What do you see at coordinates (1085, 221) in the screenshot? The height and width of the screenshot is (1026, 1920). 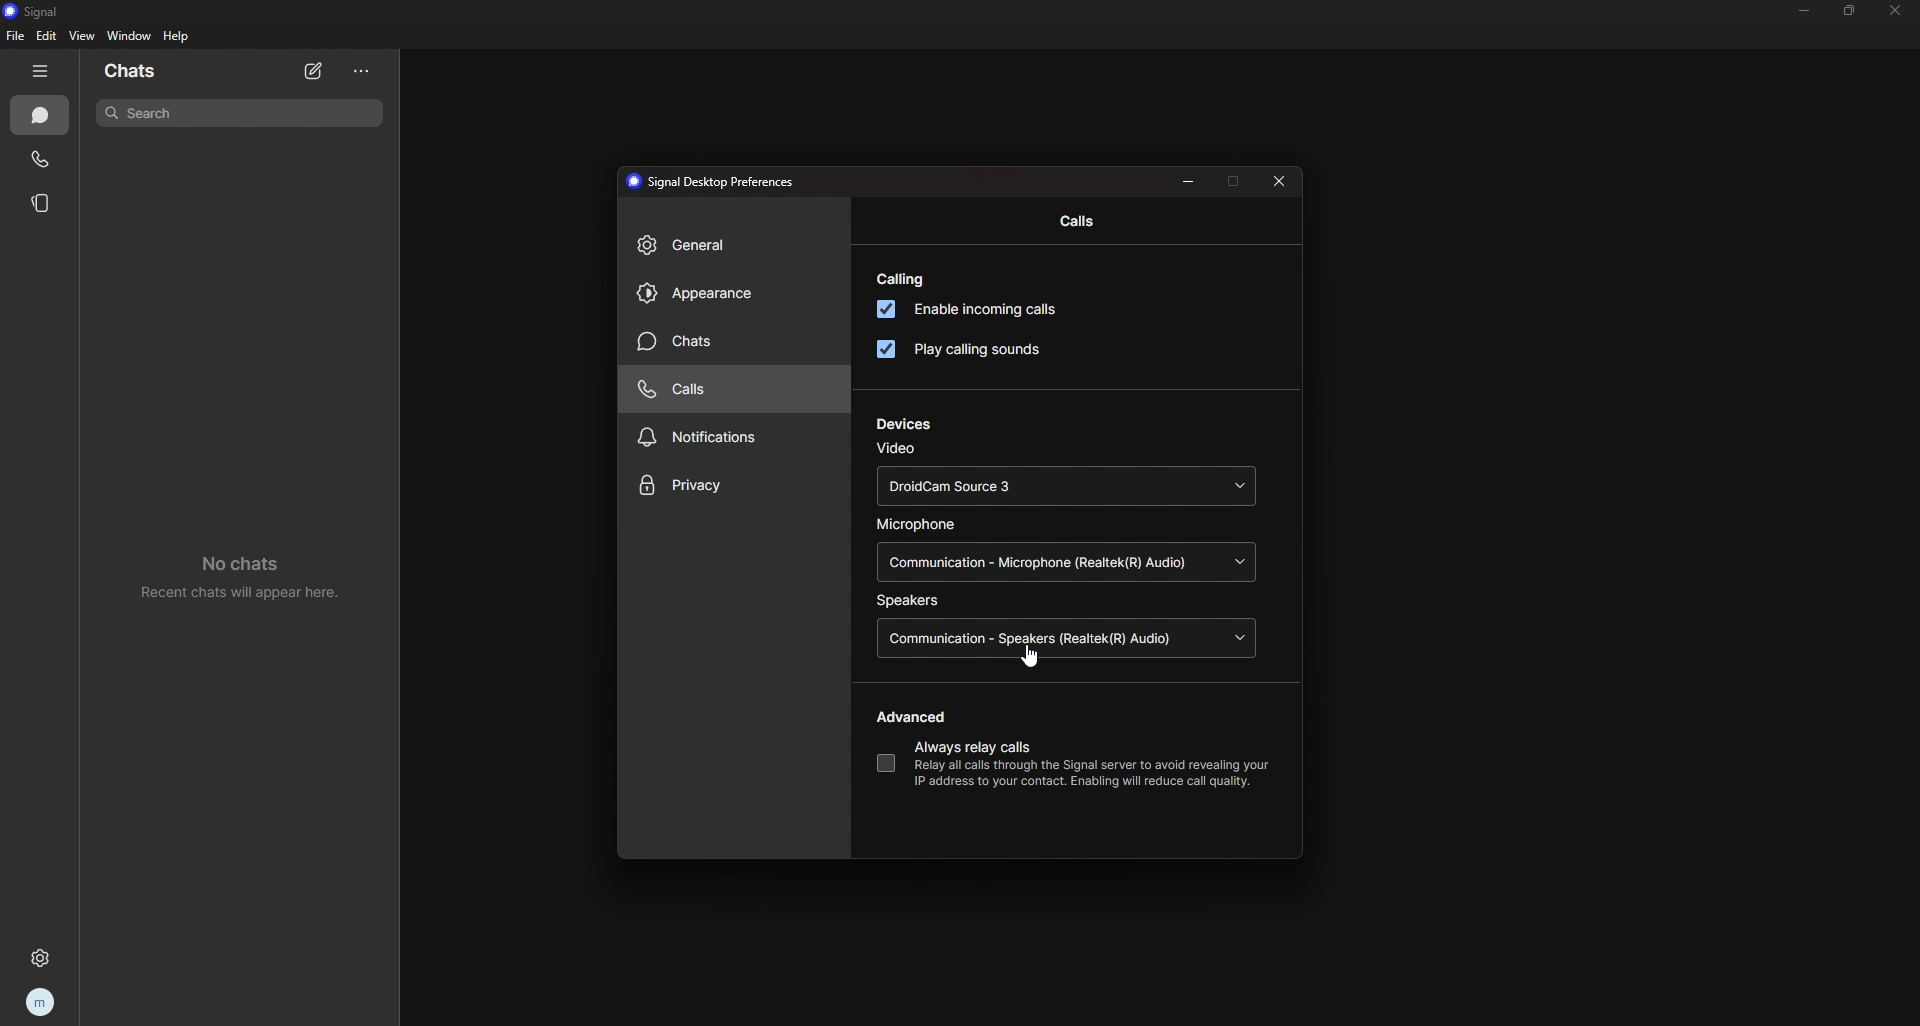 I see `calls` at bounding box center [1085, 221].